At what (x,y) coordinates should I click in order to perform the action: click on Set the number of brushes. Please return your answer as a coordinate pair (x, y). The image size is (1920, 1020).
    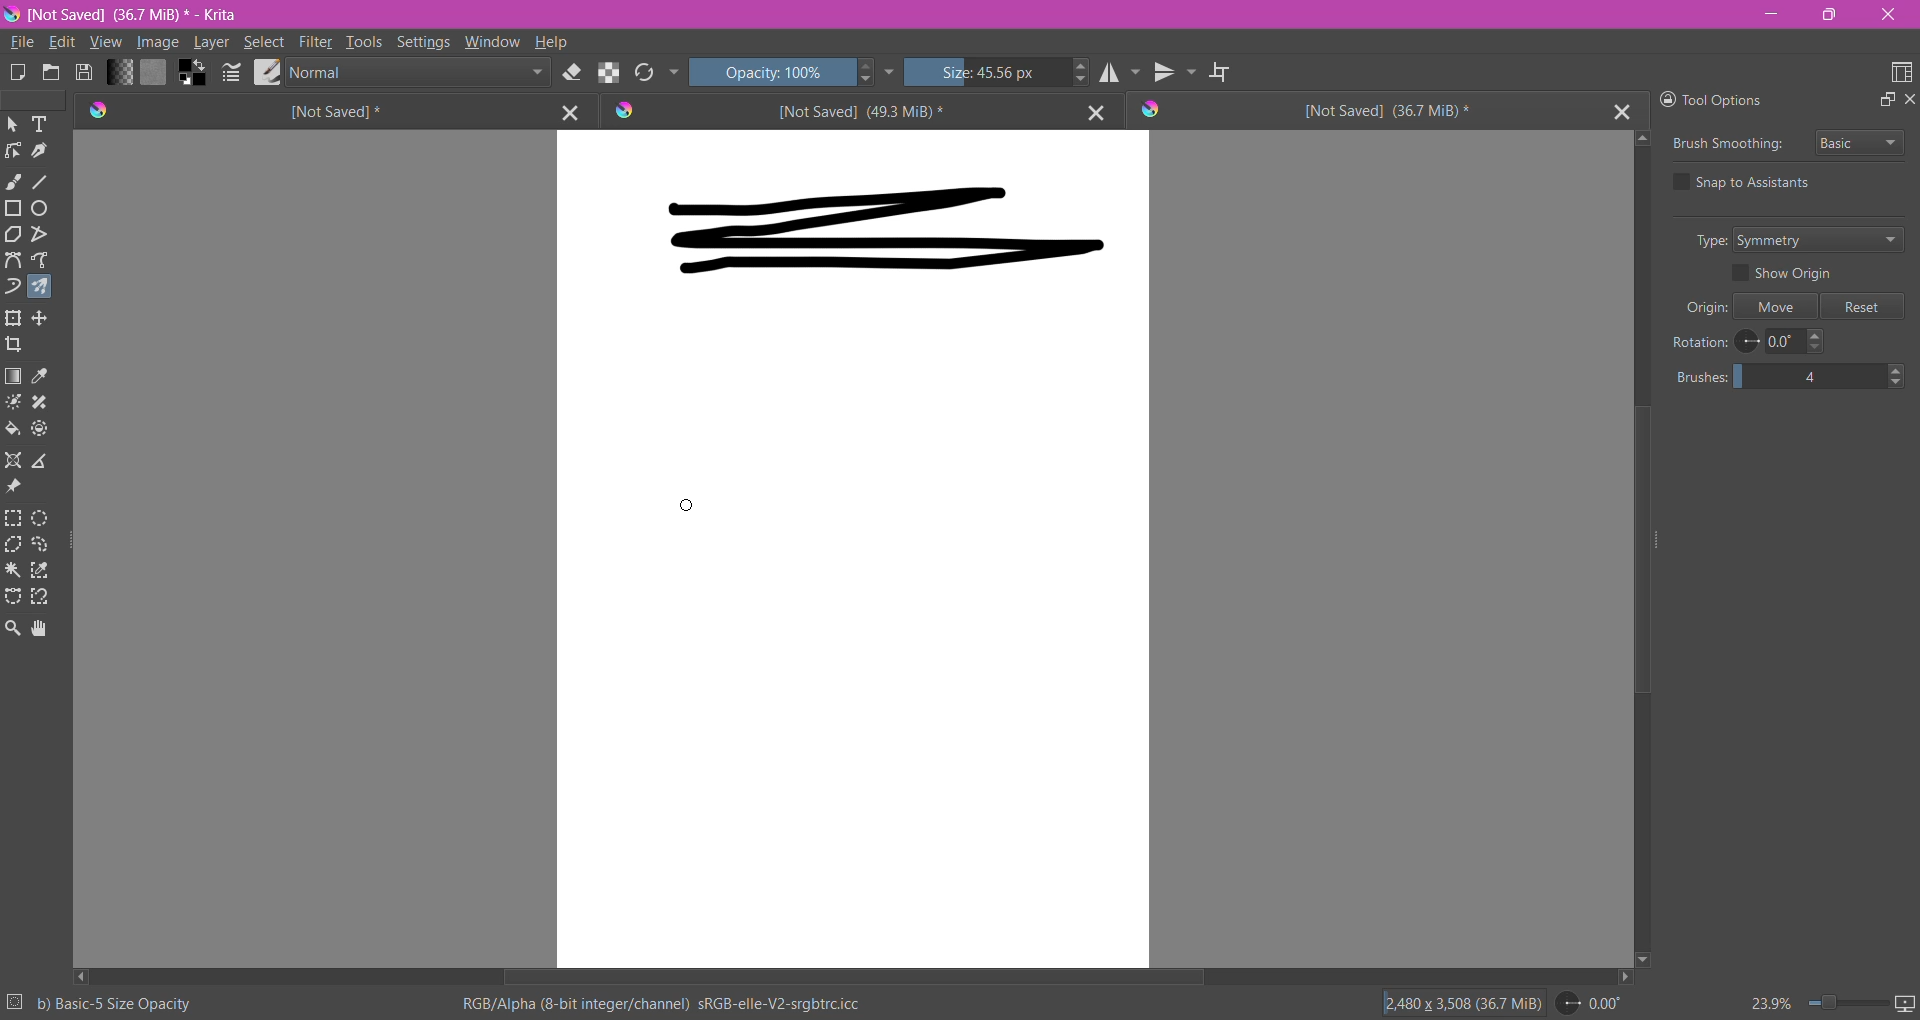
    Looking at the image, I should click on (1793, 378).